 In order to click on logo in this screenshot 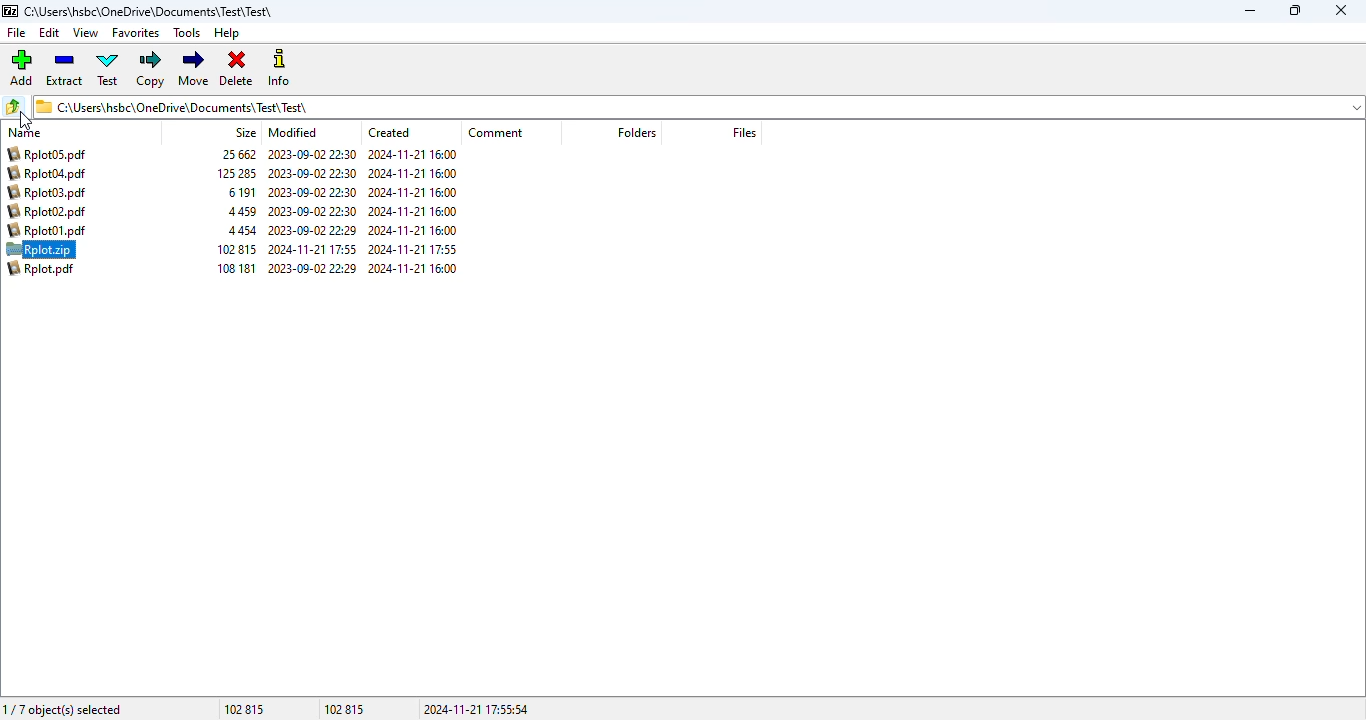, I will do `click(9, 11)`.